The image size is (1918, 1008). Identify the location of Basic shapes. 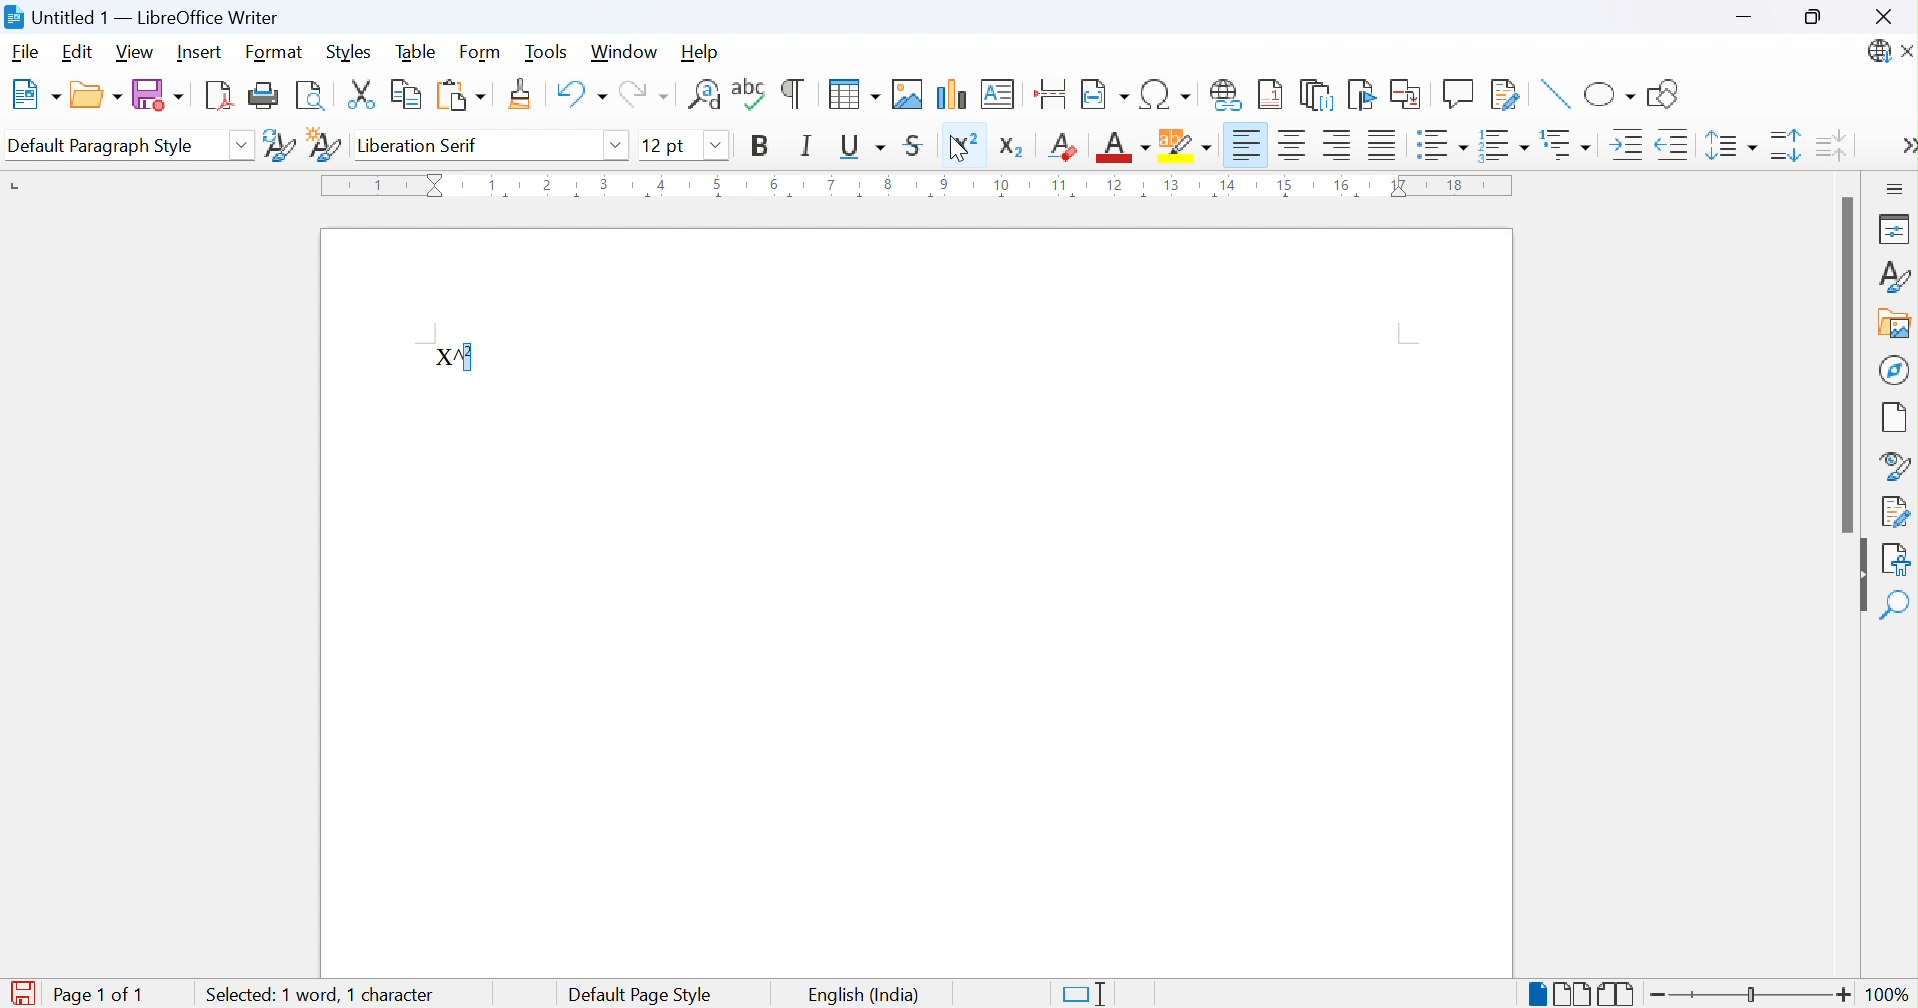
(1612, 95).